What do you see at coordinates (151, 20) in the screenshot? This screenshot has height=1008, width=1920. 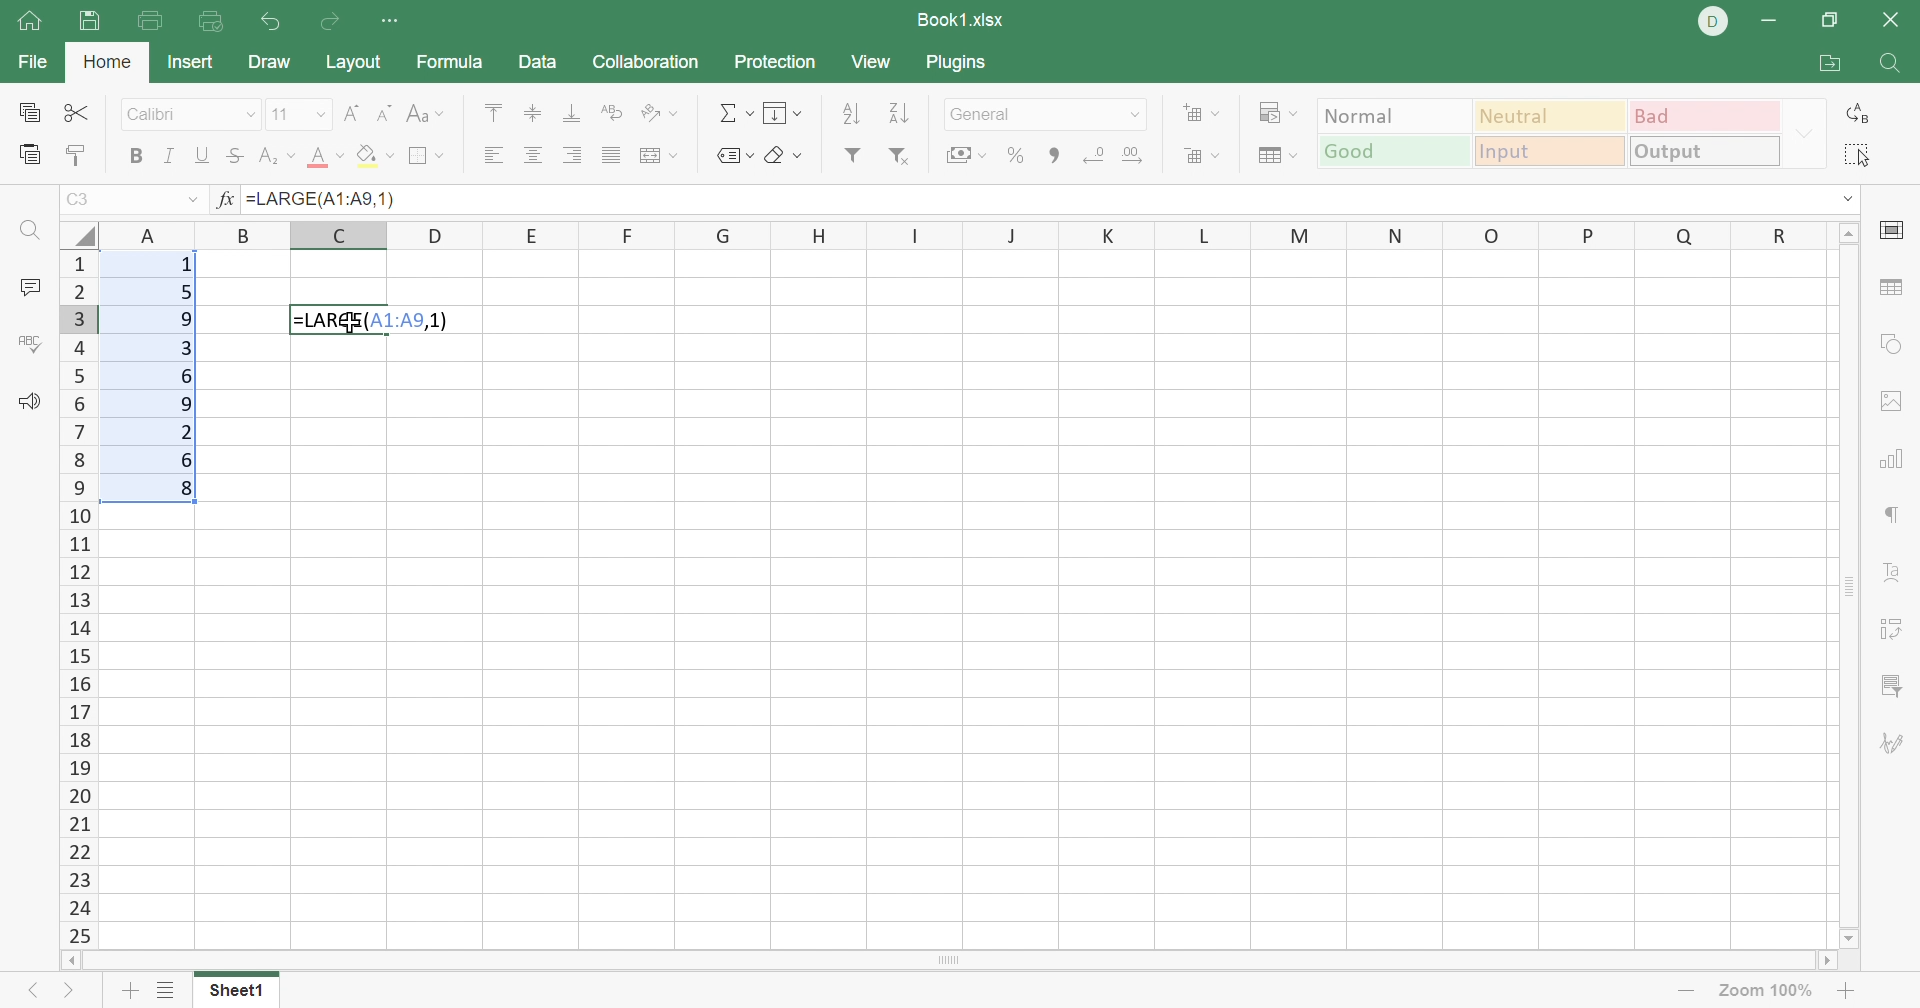 I see `Print` at bounding box center [151, 20].